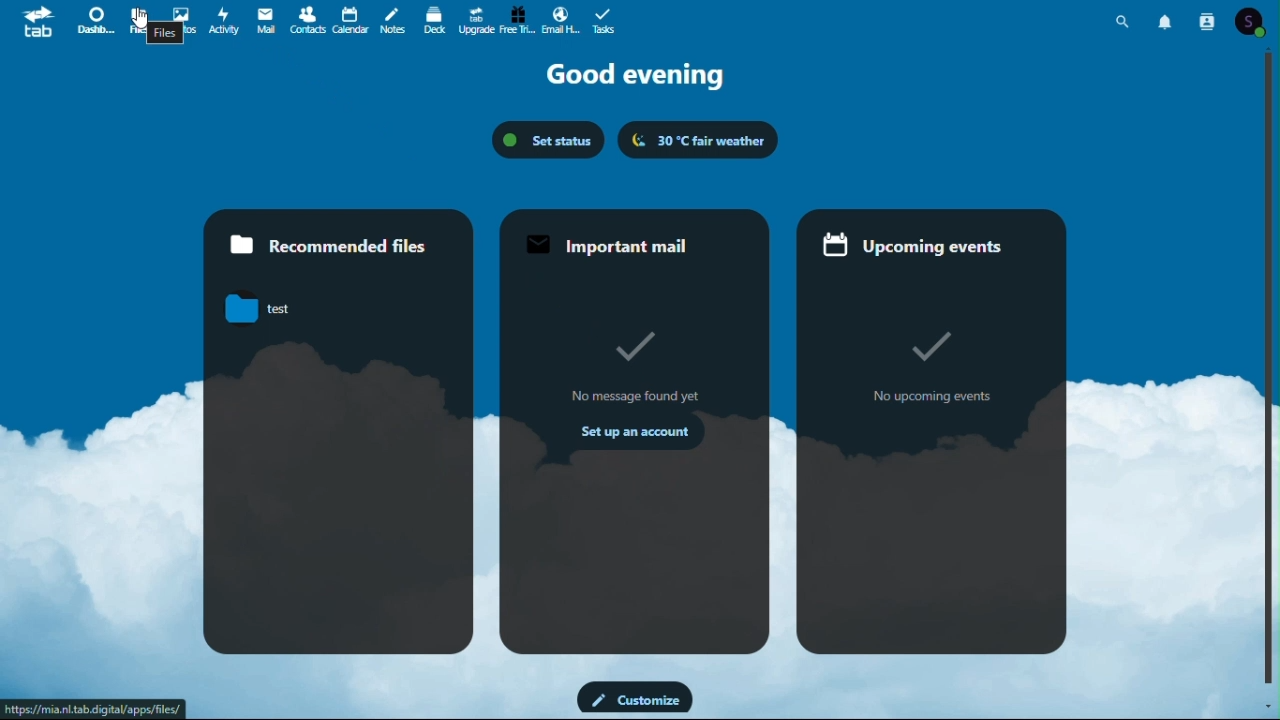 This screenshot has height=720, width=1280. I want to click on Activity, so click(227, 21).